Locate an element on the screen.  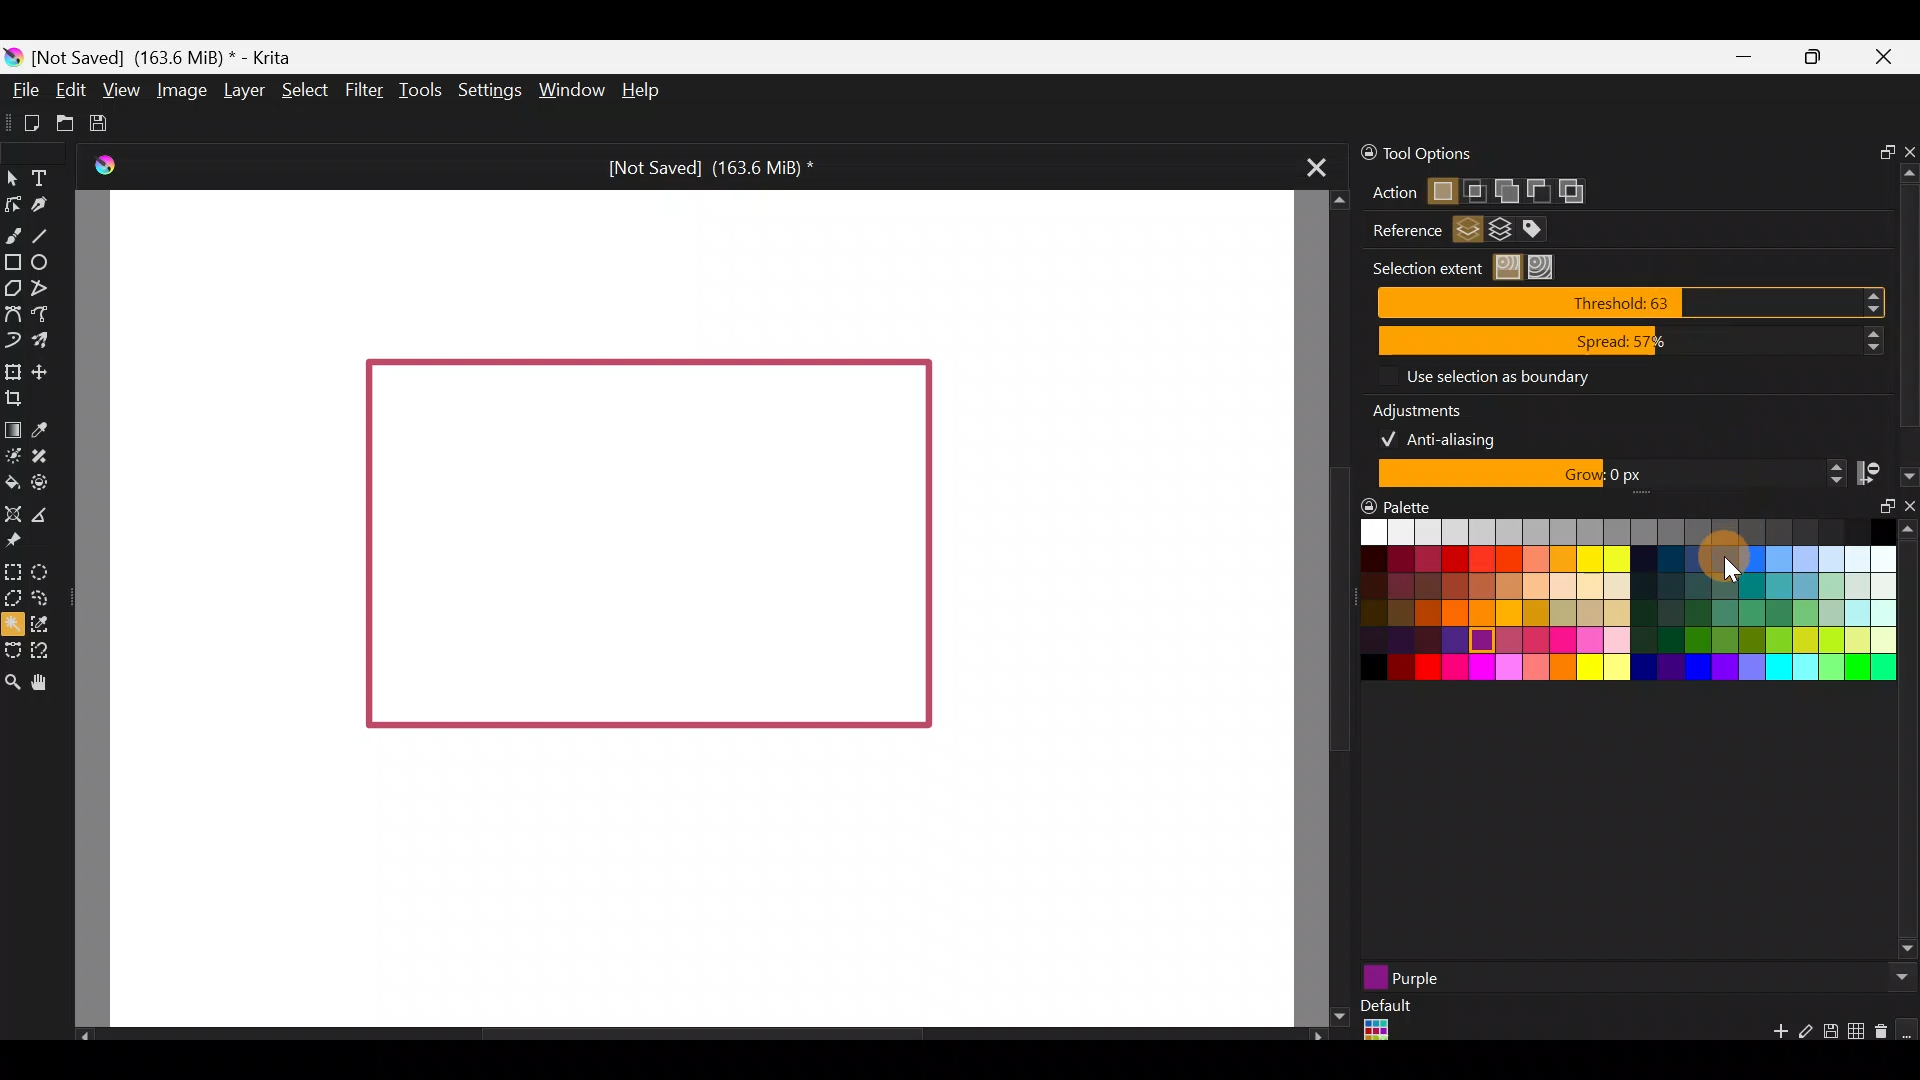
Default is located at coordinates (1384, 1022).